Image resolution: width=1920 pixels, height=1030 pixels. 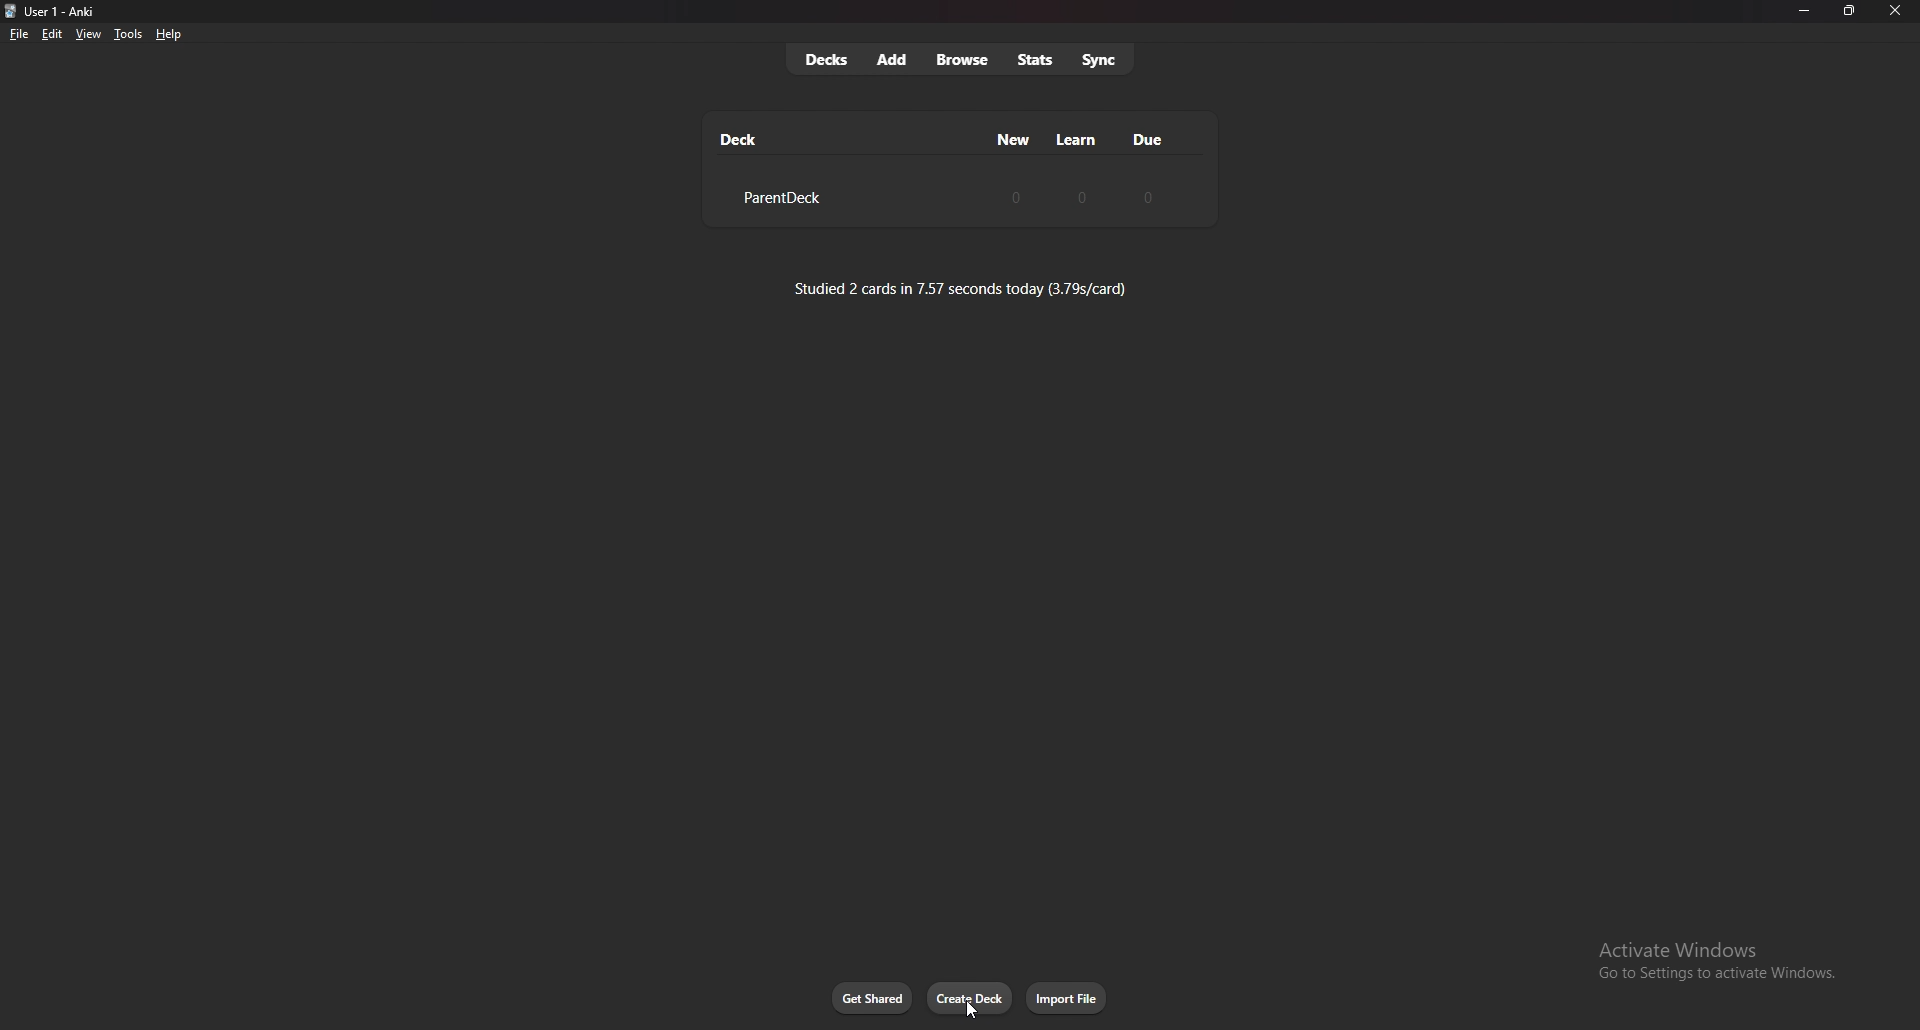 What do you see at coordinates (1146, 139) in the screenshot?
I see `due` at bounding box center [1146, 139].